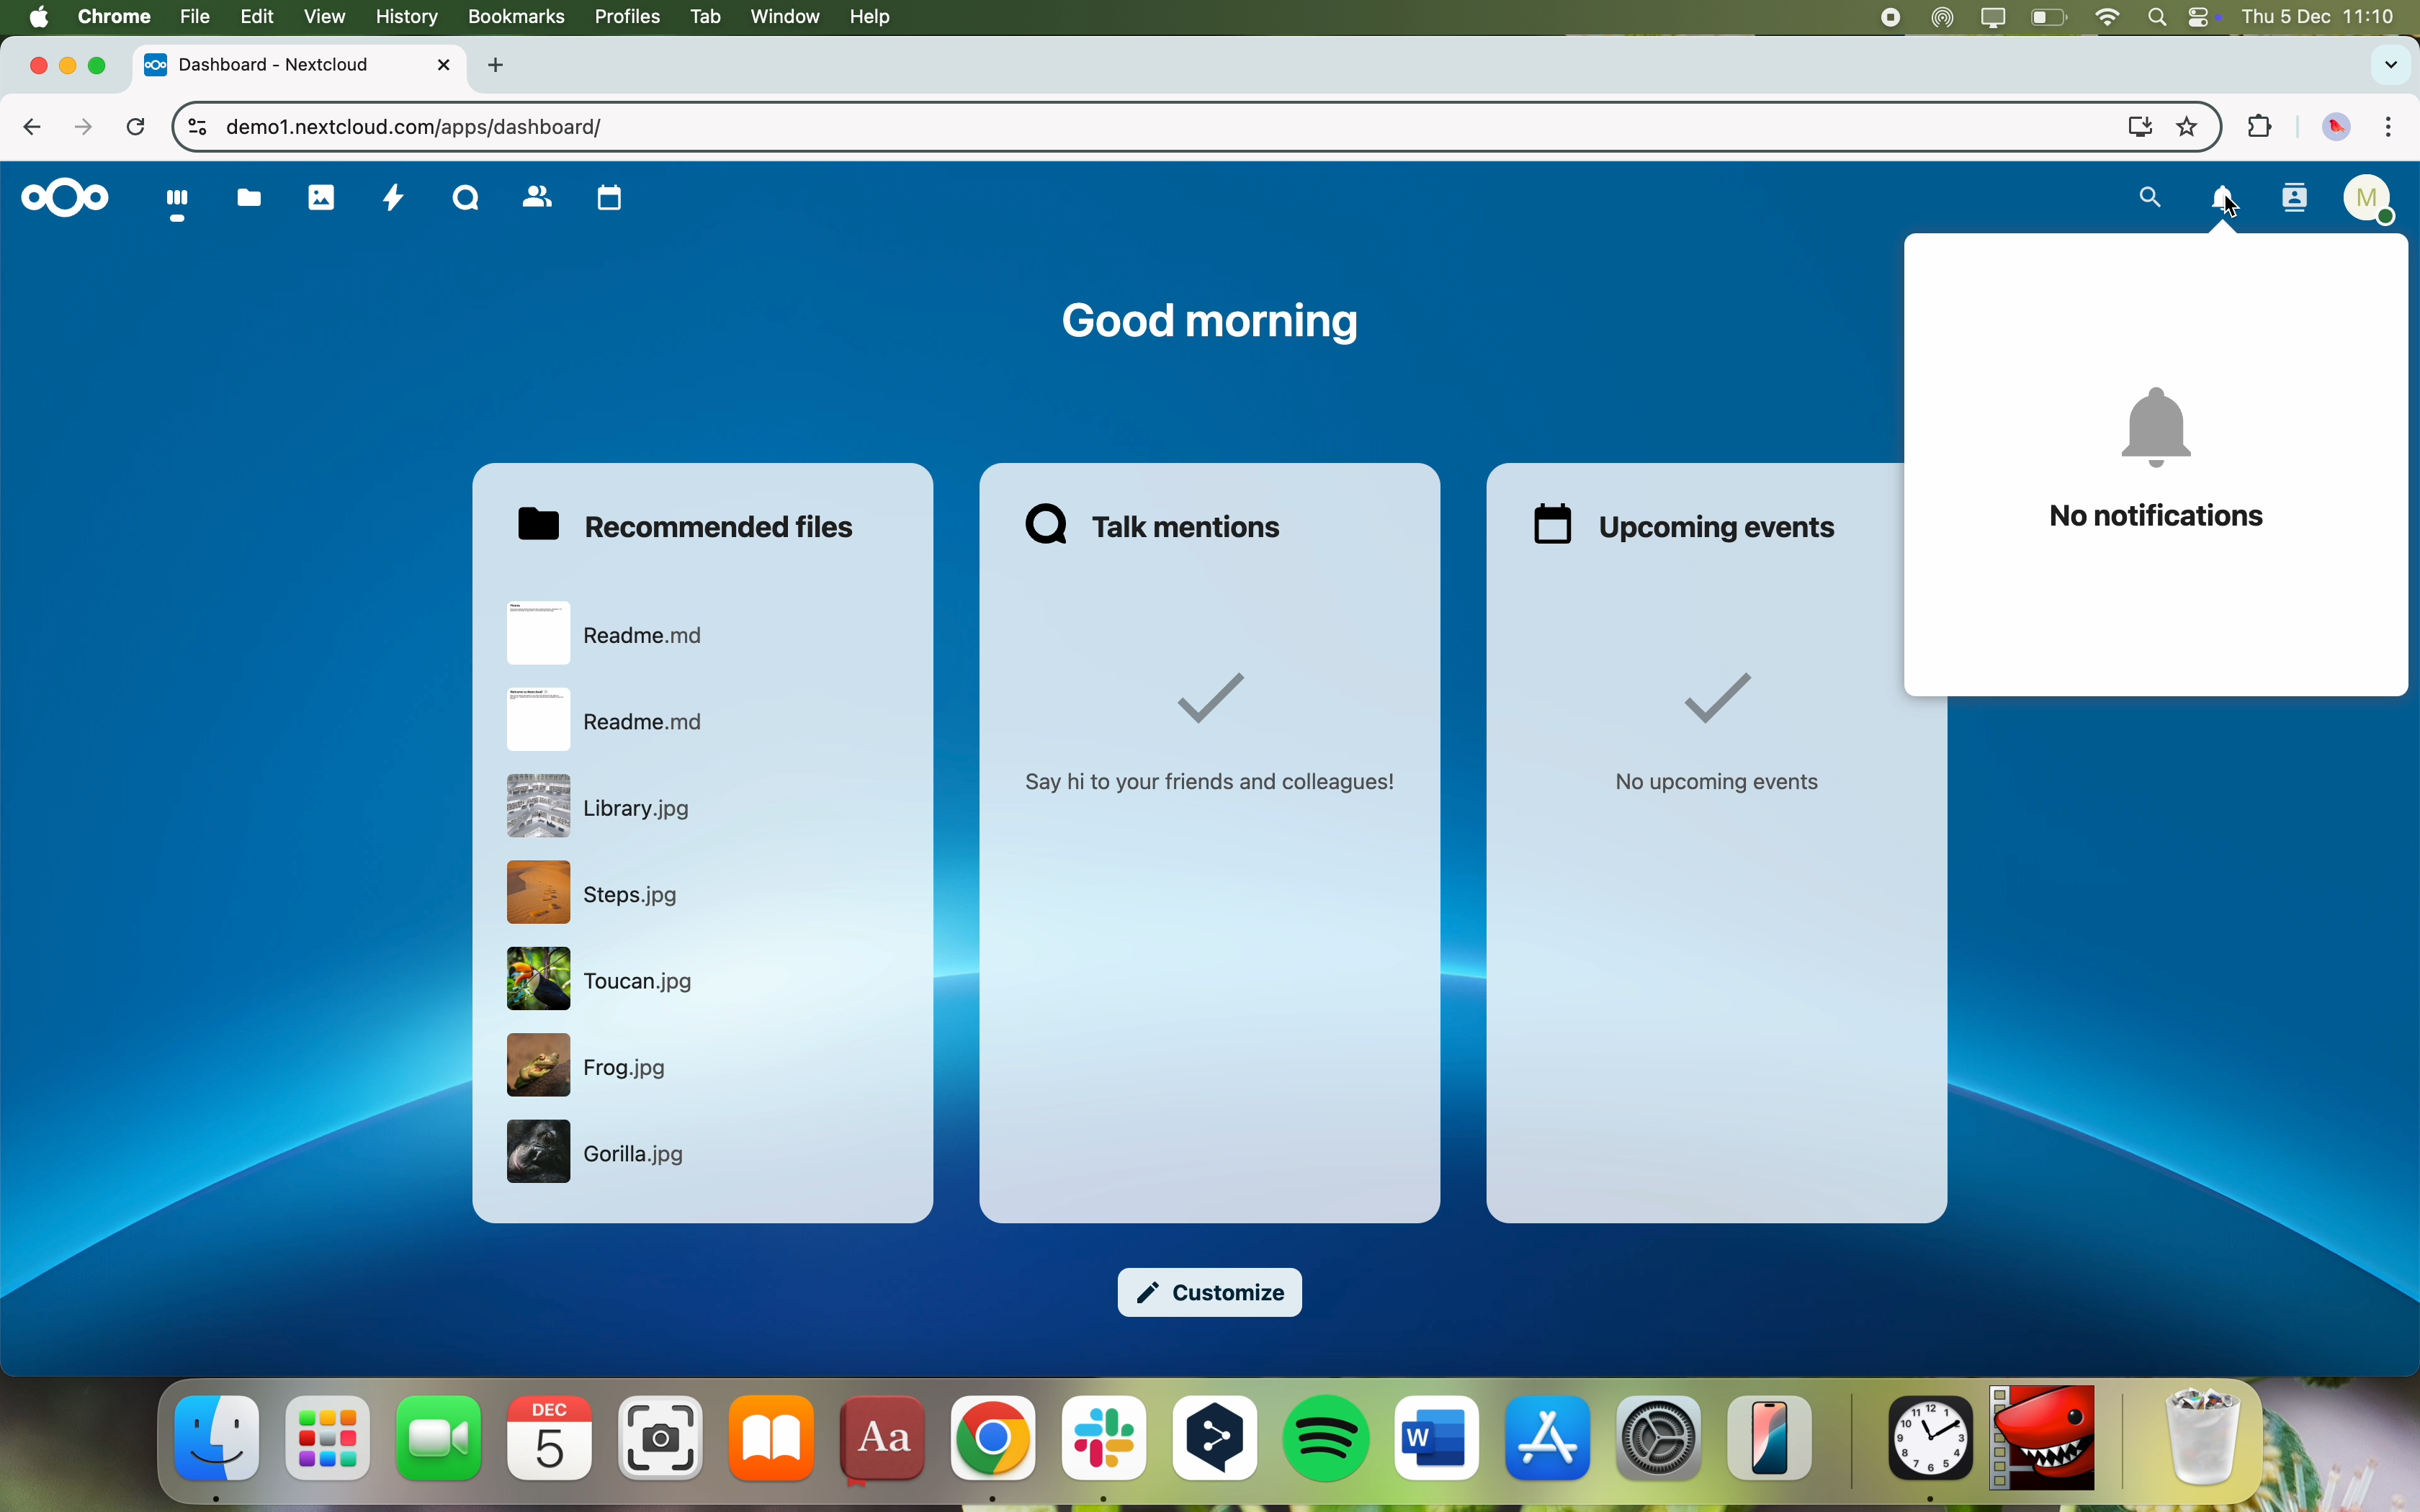 The height and width of the screenshot is (1512, 2420). What do you see at coordinates (248, 198) in the screenshot?
I see `documents` at bounding box center [248, 198].